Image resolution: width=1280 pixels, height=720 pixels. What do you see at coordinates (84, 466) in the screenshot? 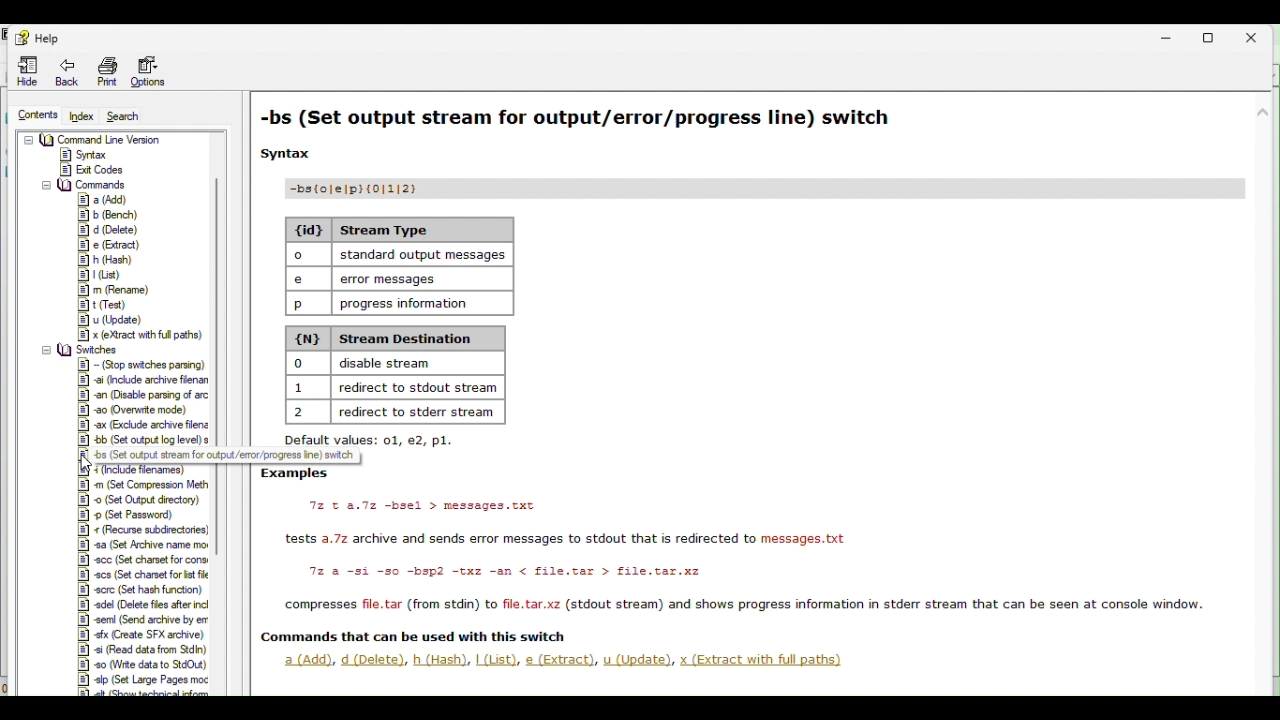
I see `cursor` at bounding box center [84, 466].